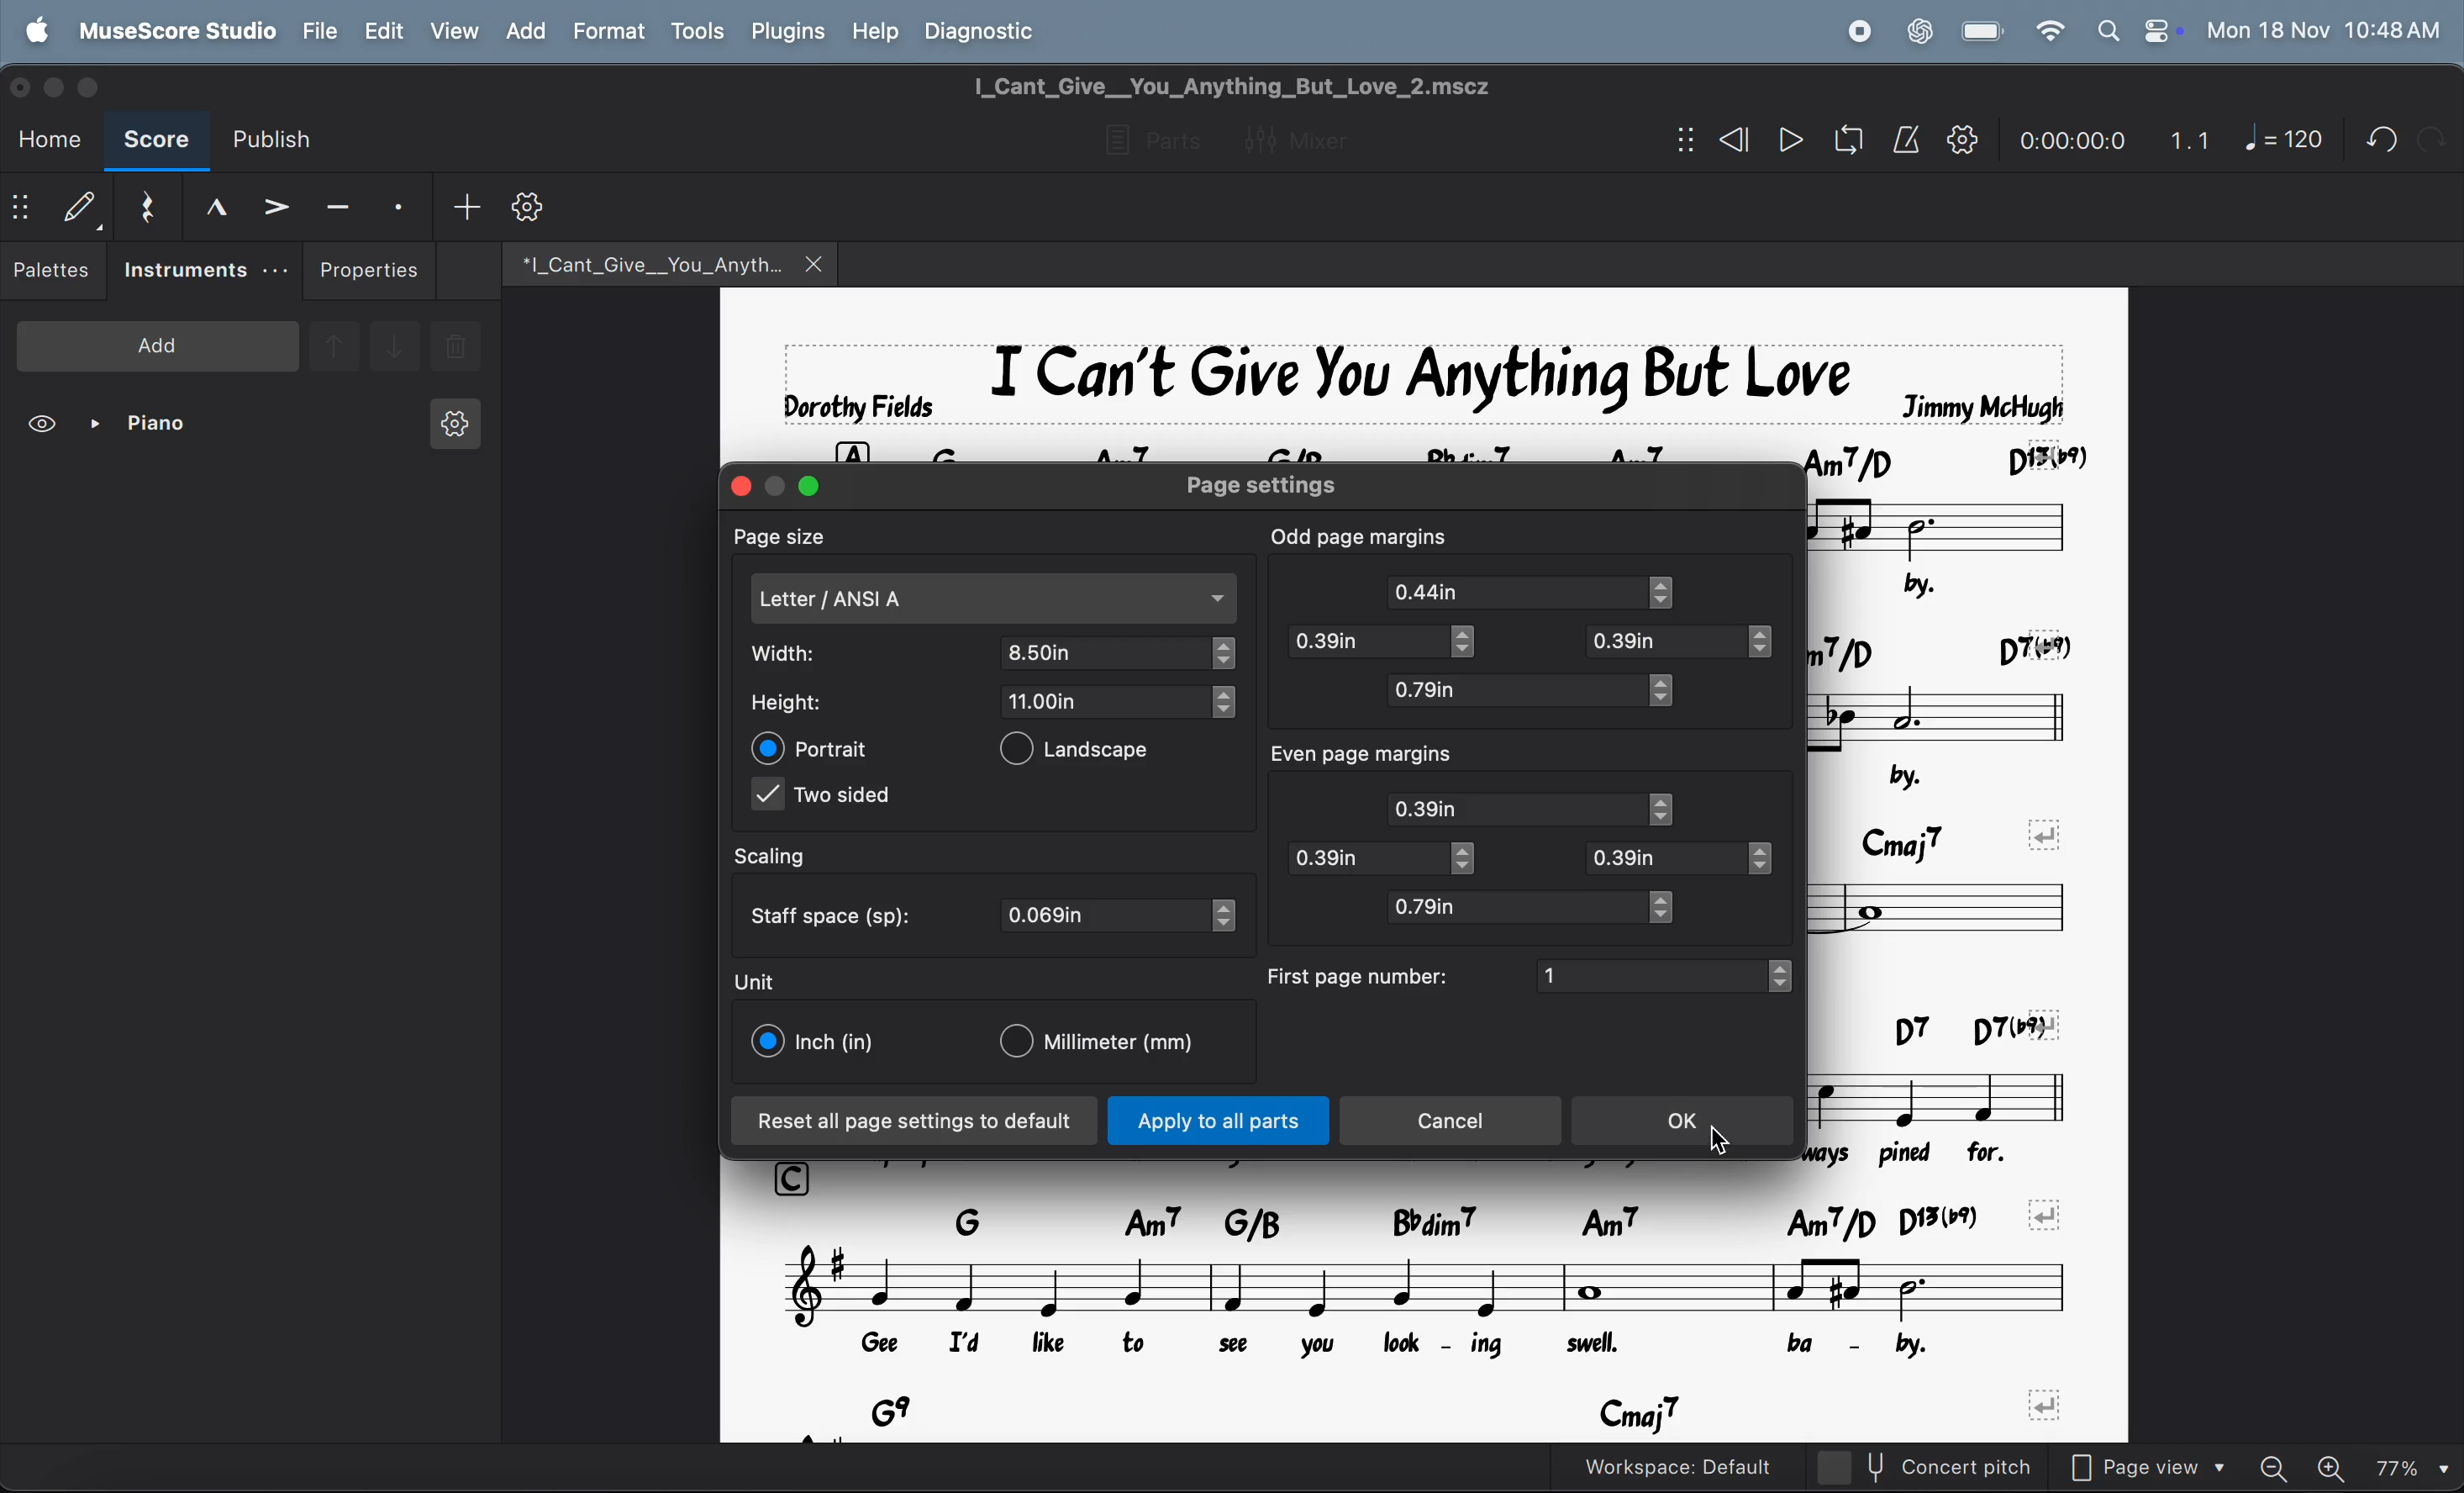 The height and width of the screenshot is (1493, 2464). What do you see at coordinates (1473, 1412) in the screenshot?
I see `chord symbols` at bounding box center [1473, 1412].